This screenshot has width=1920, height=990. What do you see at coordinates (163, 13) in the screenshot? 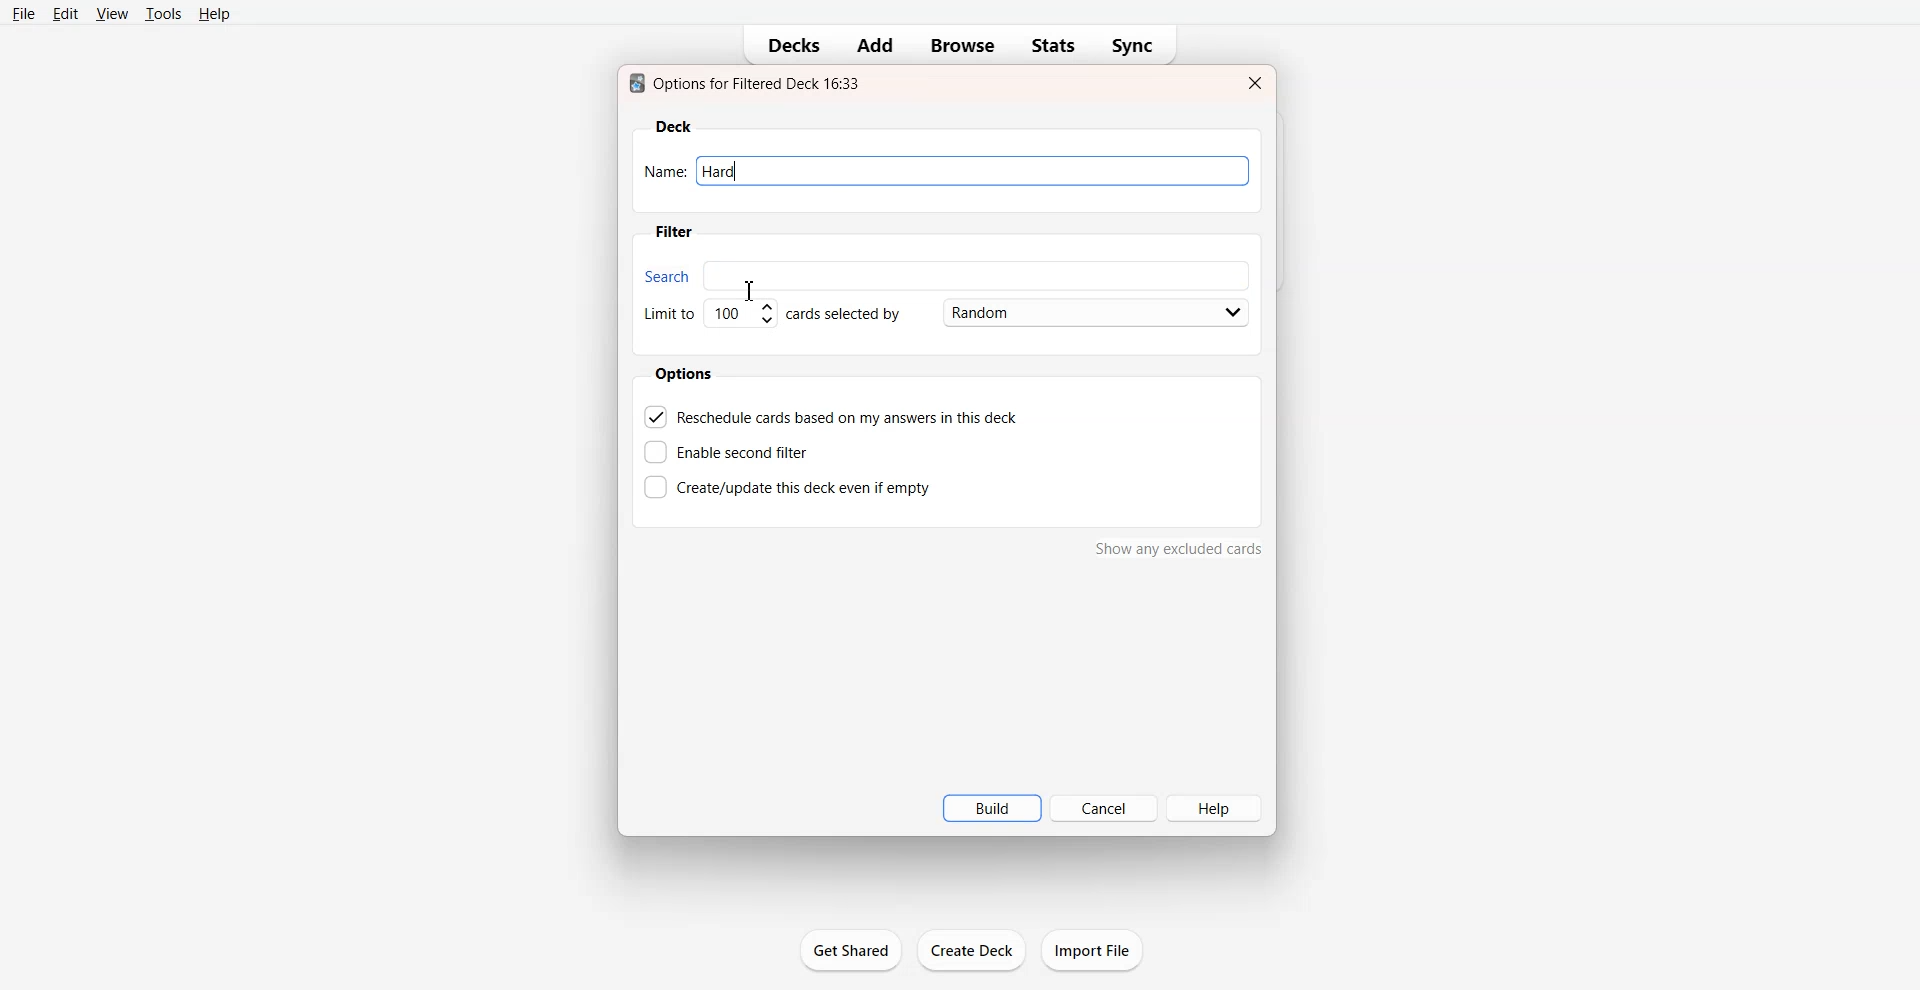
I see `Tools` at bounding box center [163, 13].